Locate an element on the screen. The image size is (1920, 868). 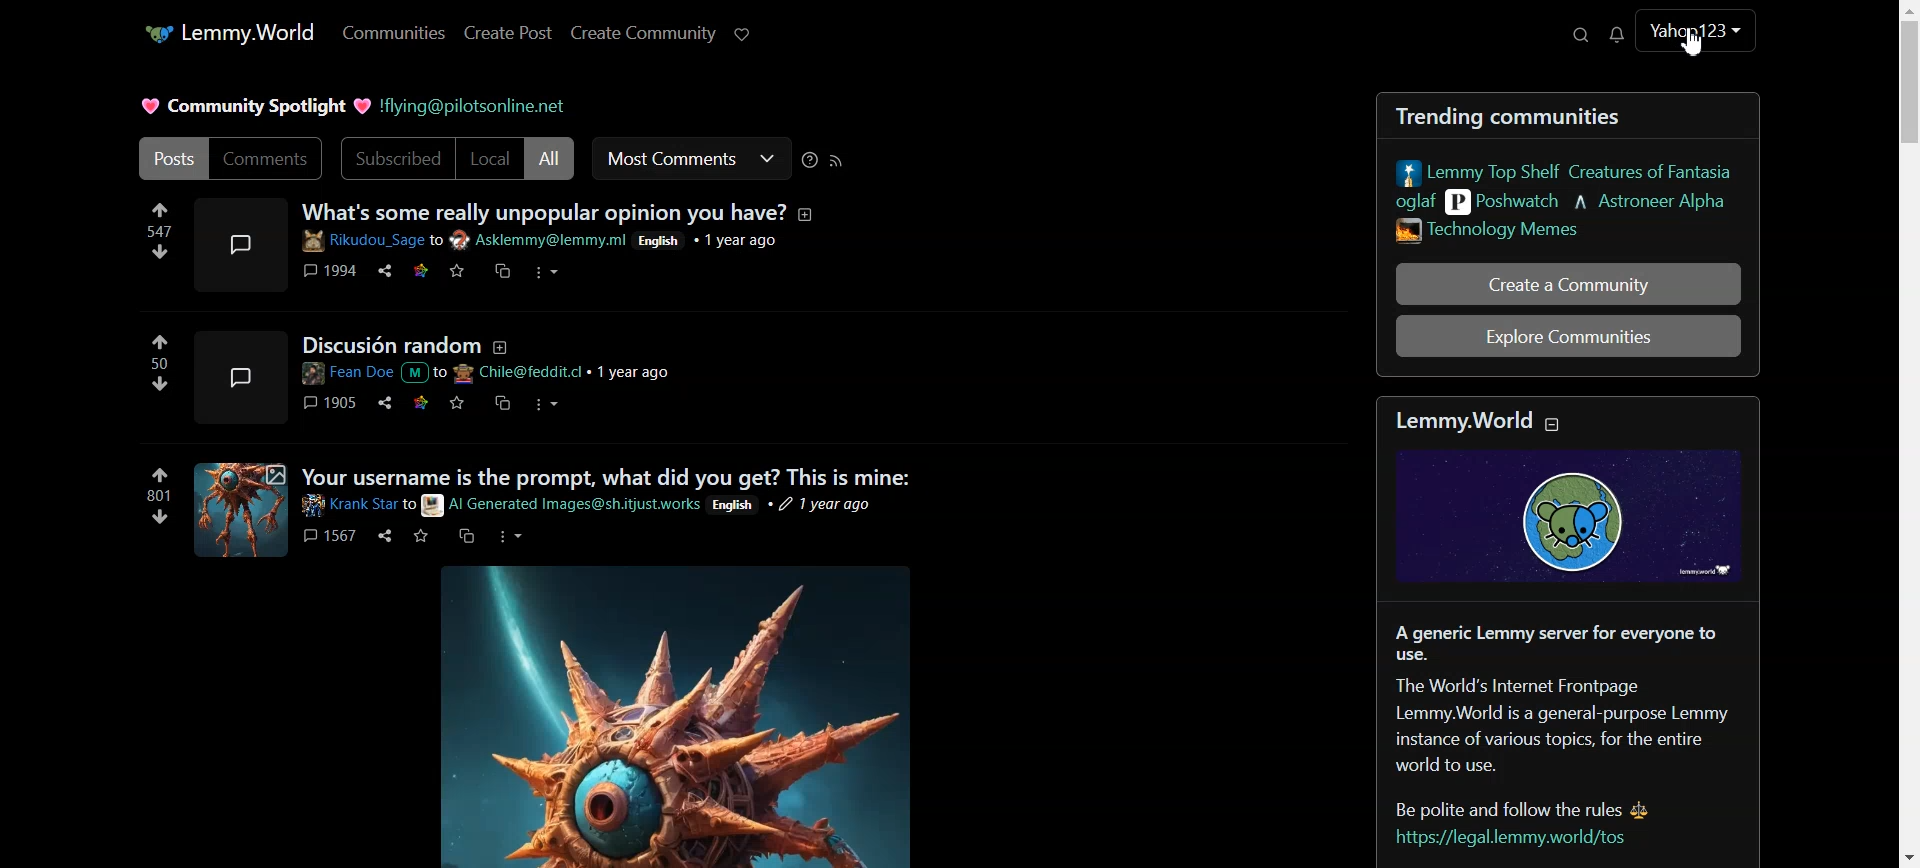
Text is located at coordinates (252, 104).